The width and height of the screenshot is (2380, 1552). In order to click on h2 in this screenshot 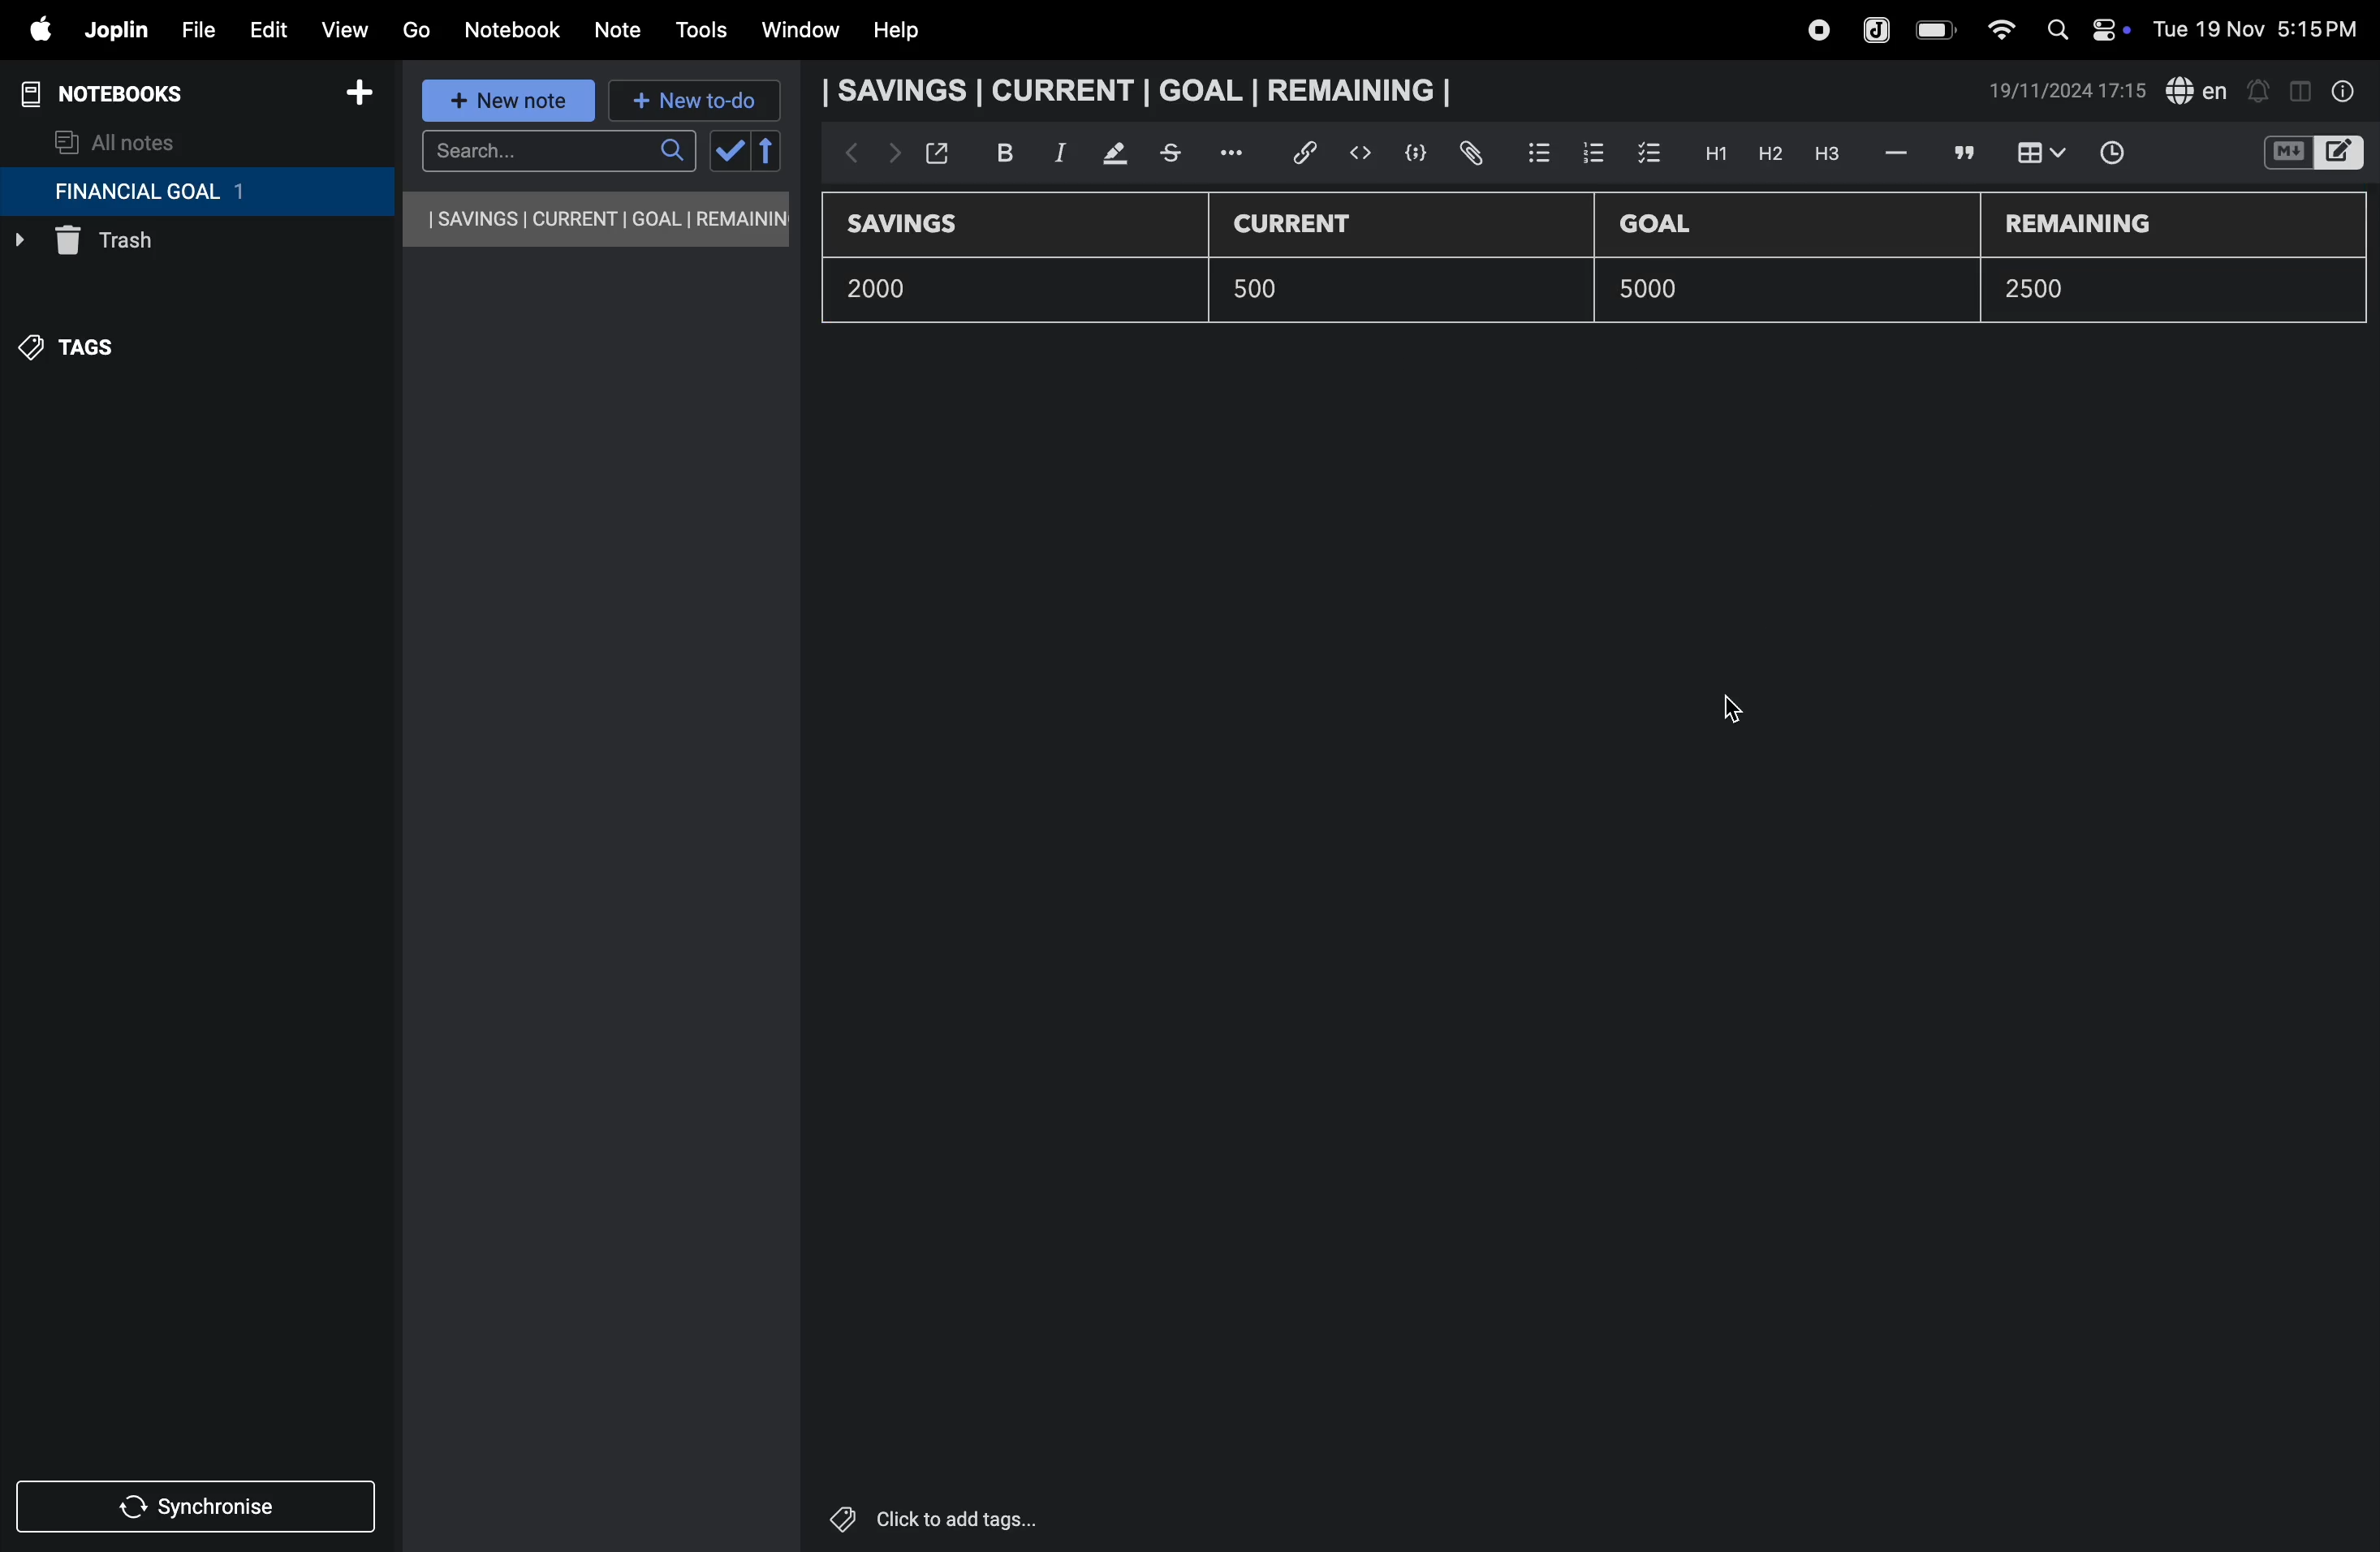, I will do `click(1768, 153)`.